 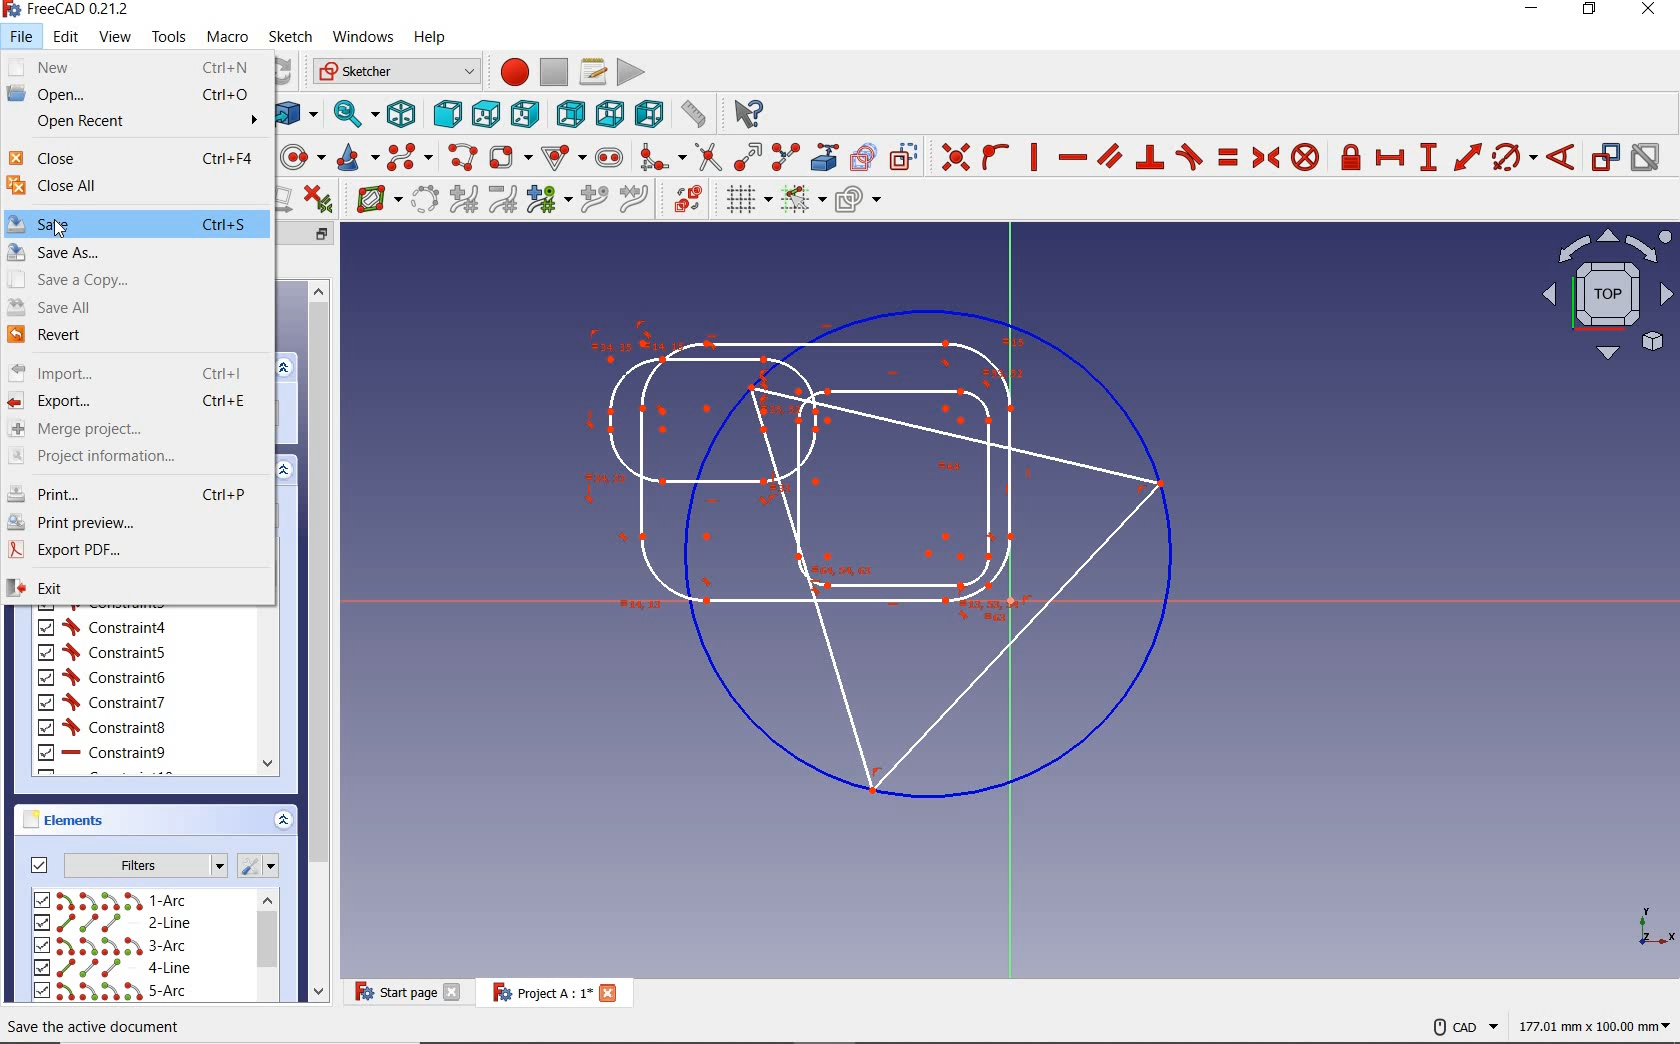 I want to click on scrollbar, so click(x=267, y=947).